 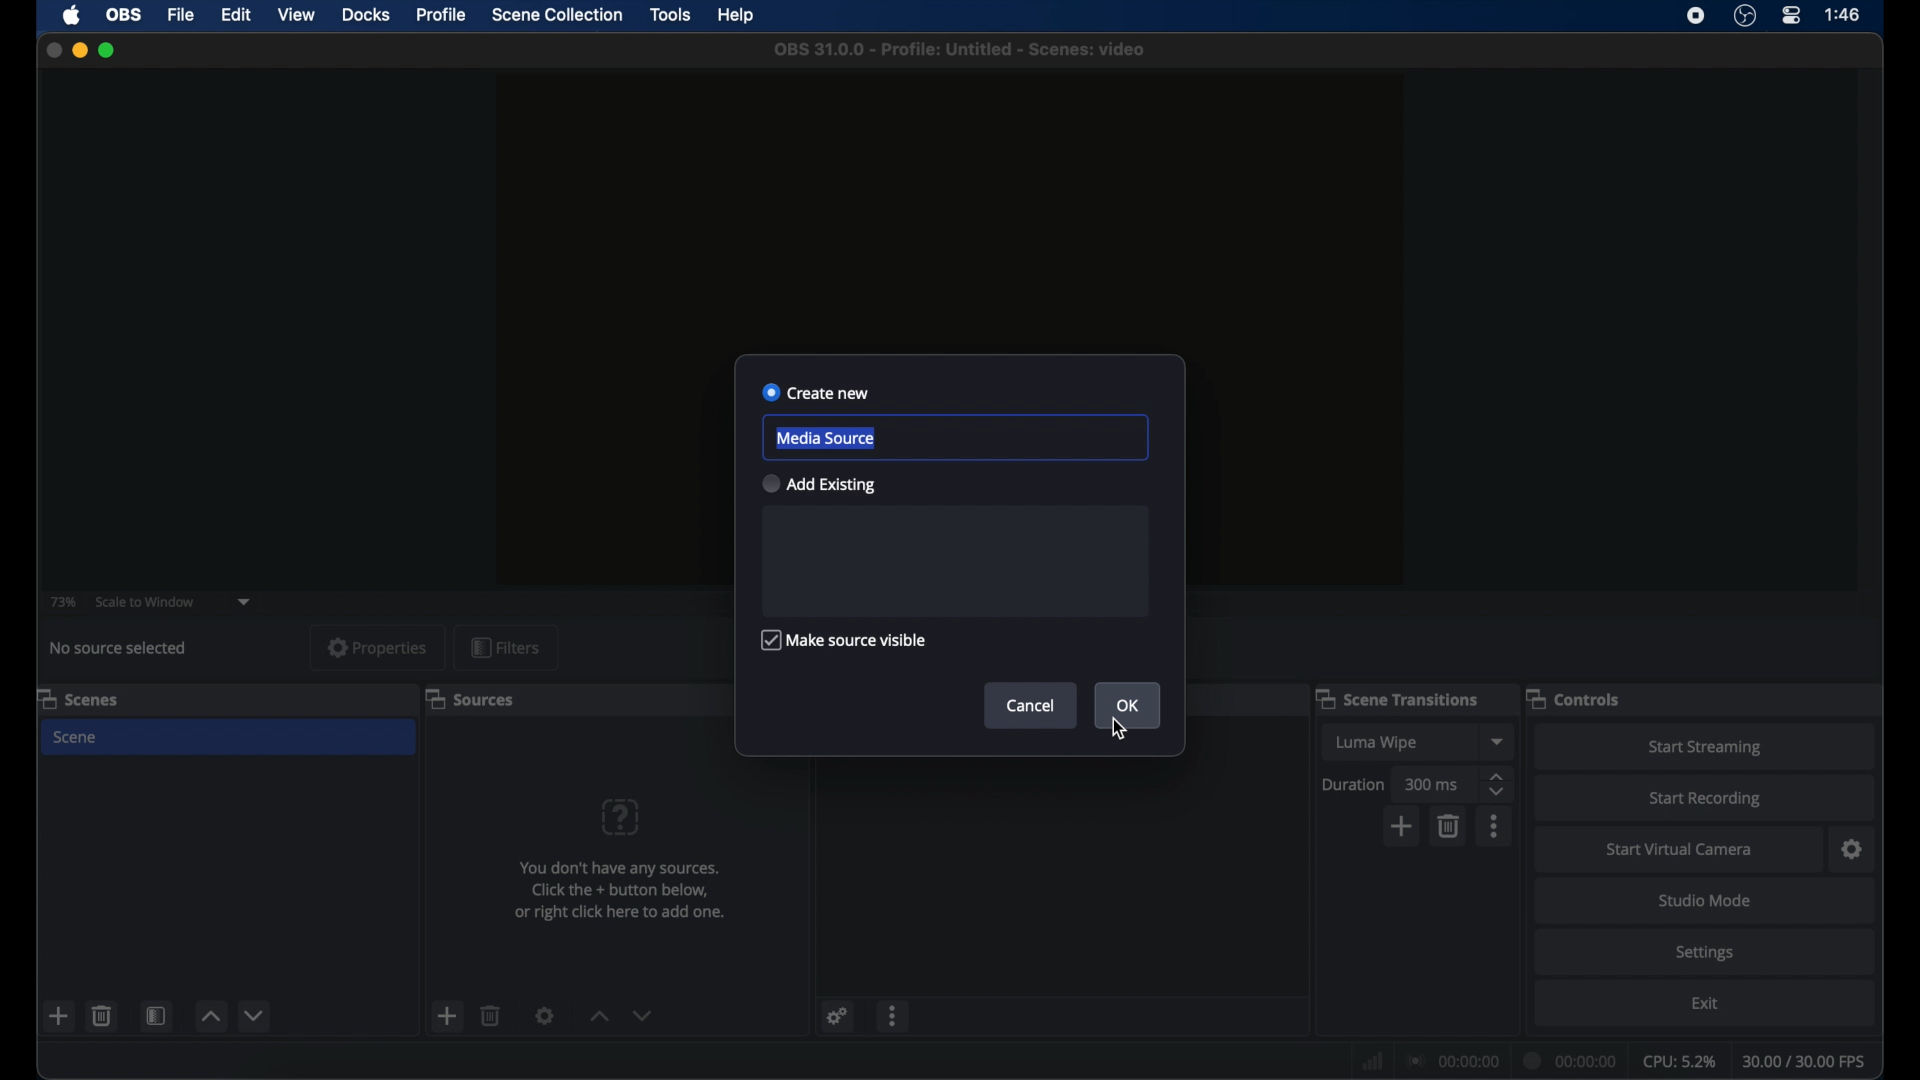 I want to click on file name, so click(x=965, y=50).